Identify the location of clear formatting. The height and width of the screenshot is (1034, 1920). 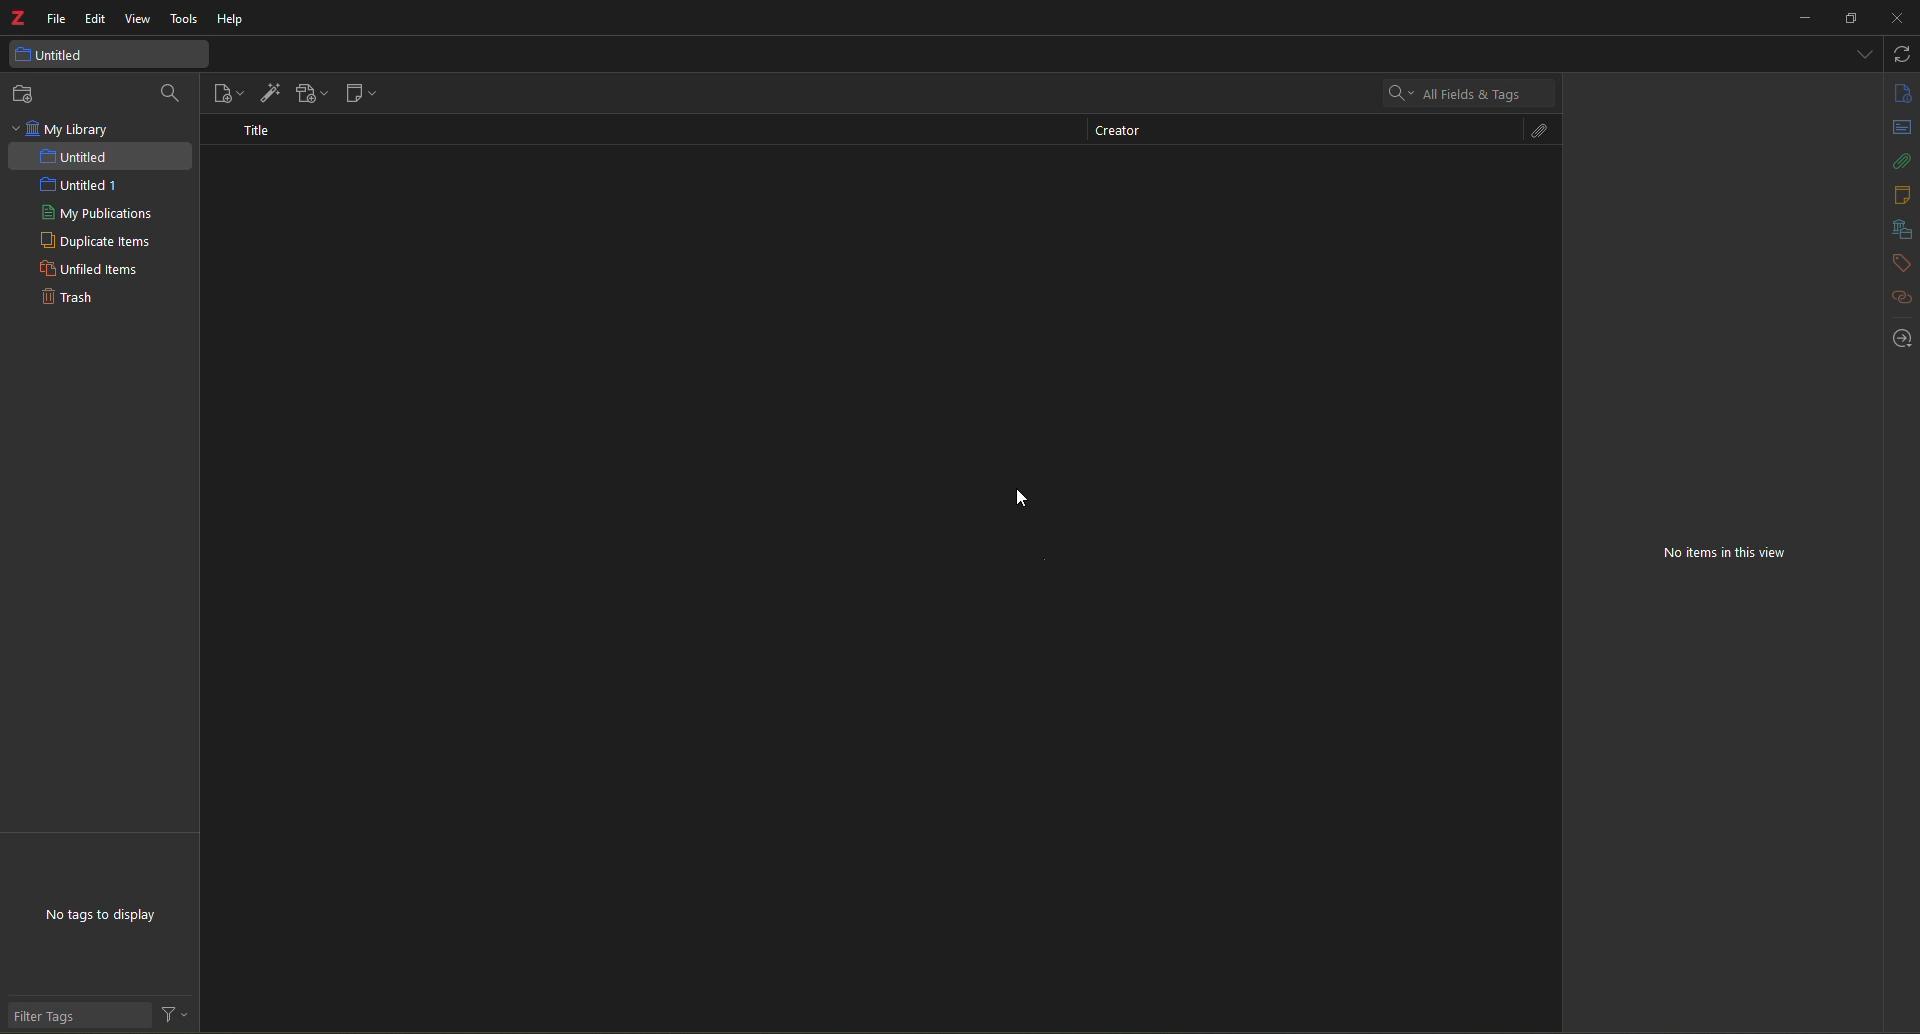
(1741, 95).